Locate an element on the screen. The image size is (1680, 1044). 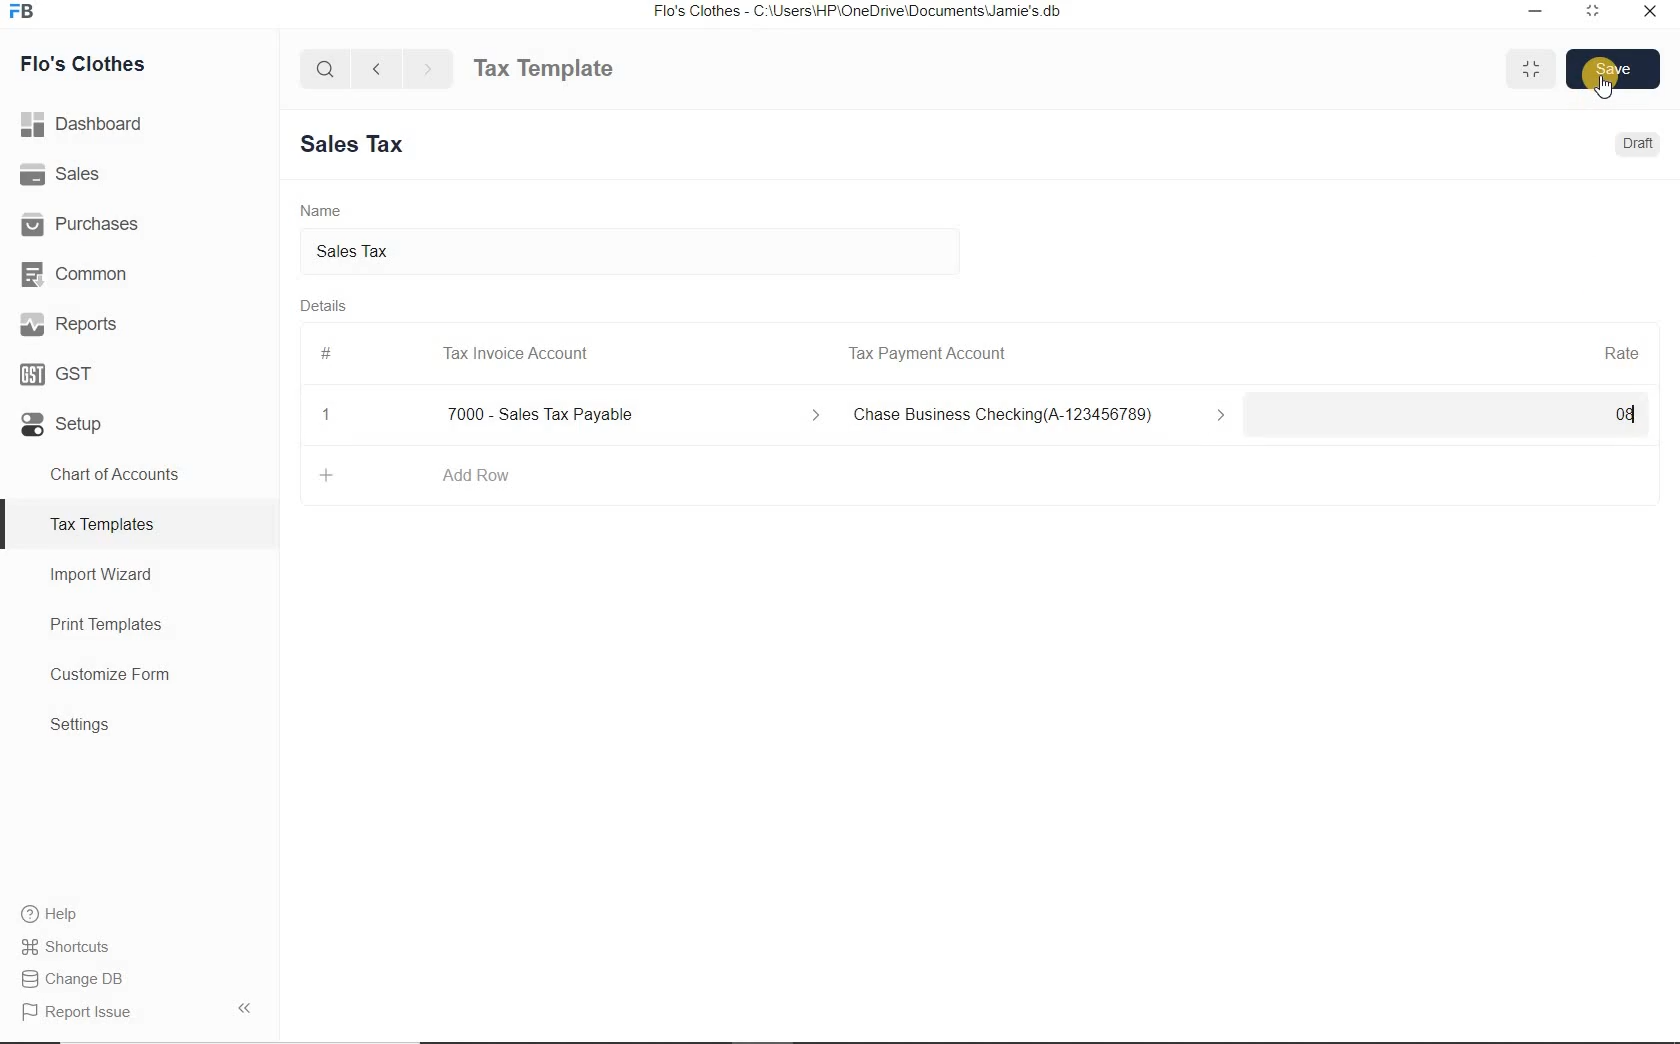
Search Bar is located at coordinates (326, 67).